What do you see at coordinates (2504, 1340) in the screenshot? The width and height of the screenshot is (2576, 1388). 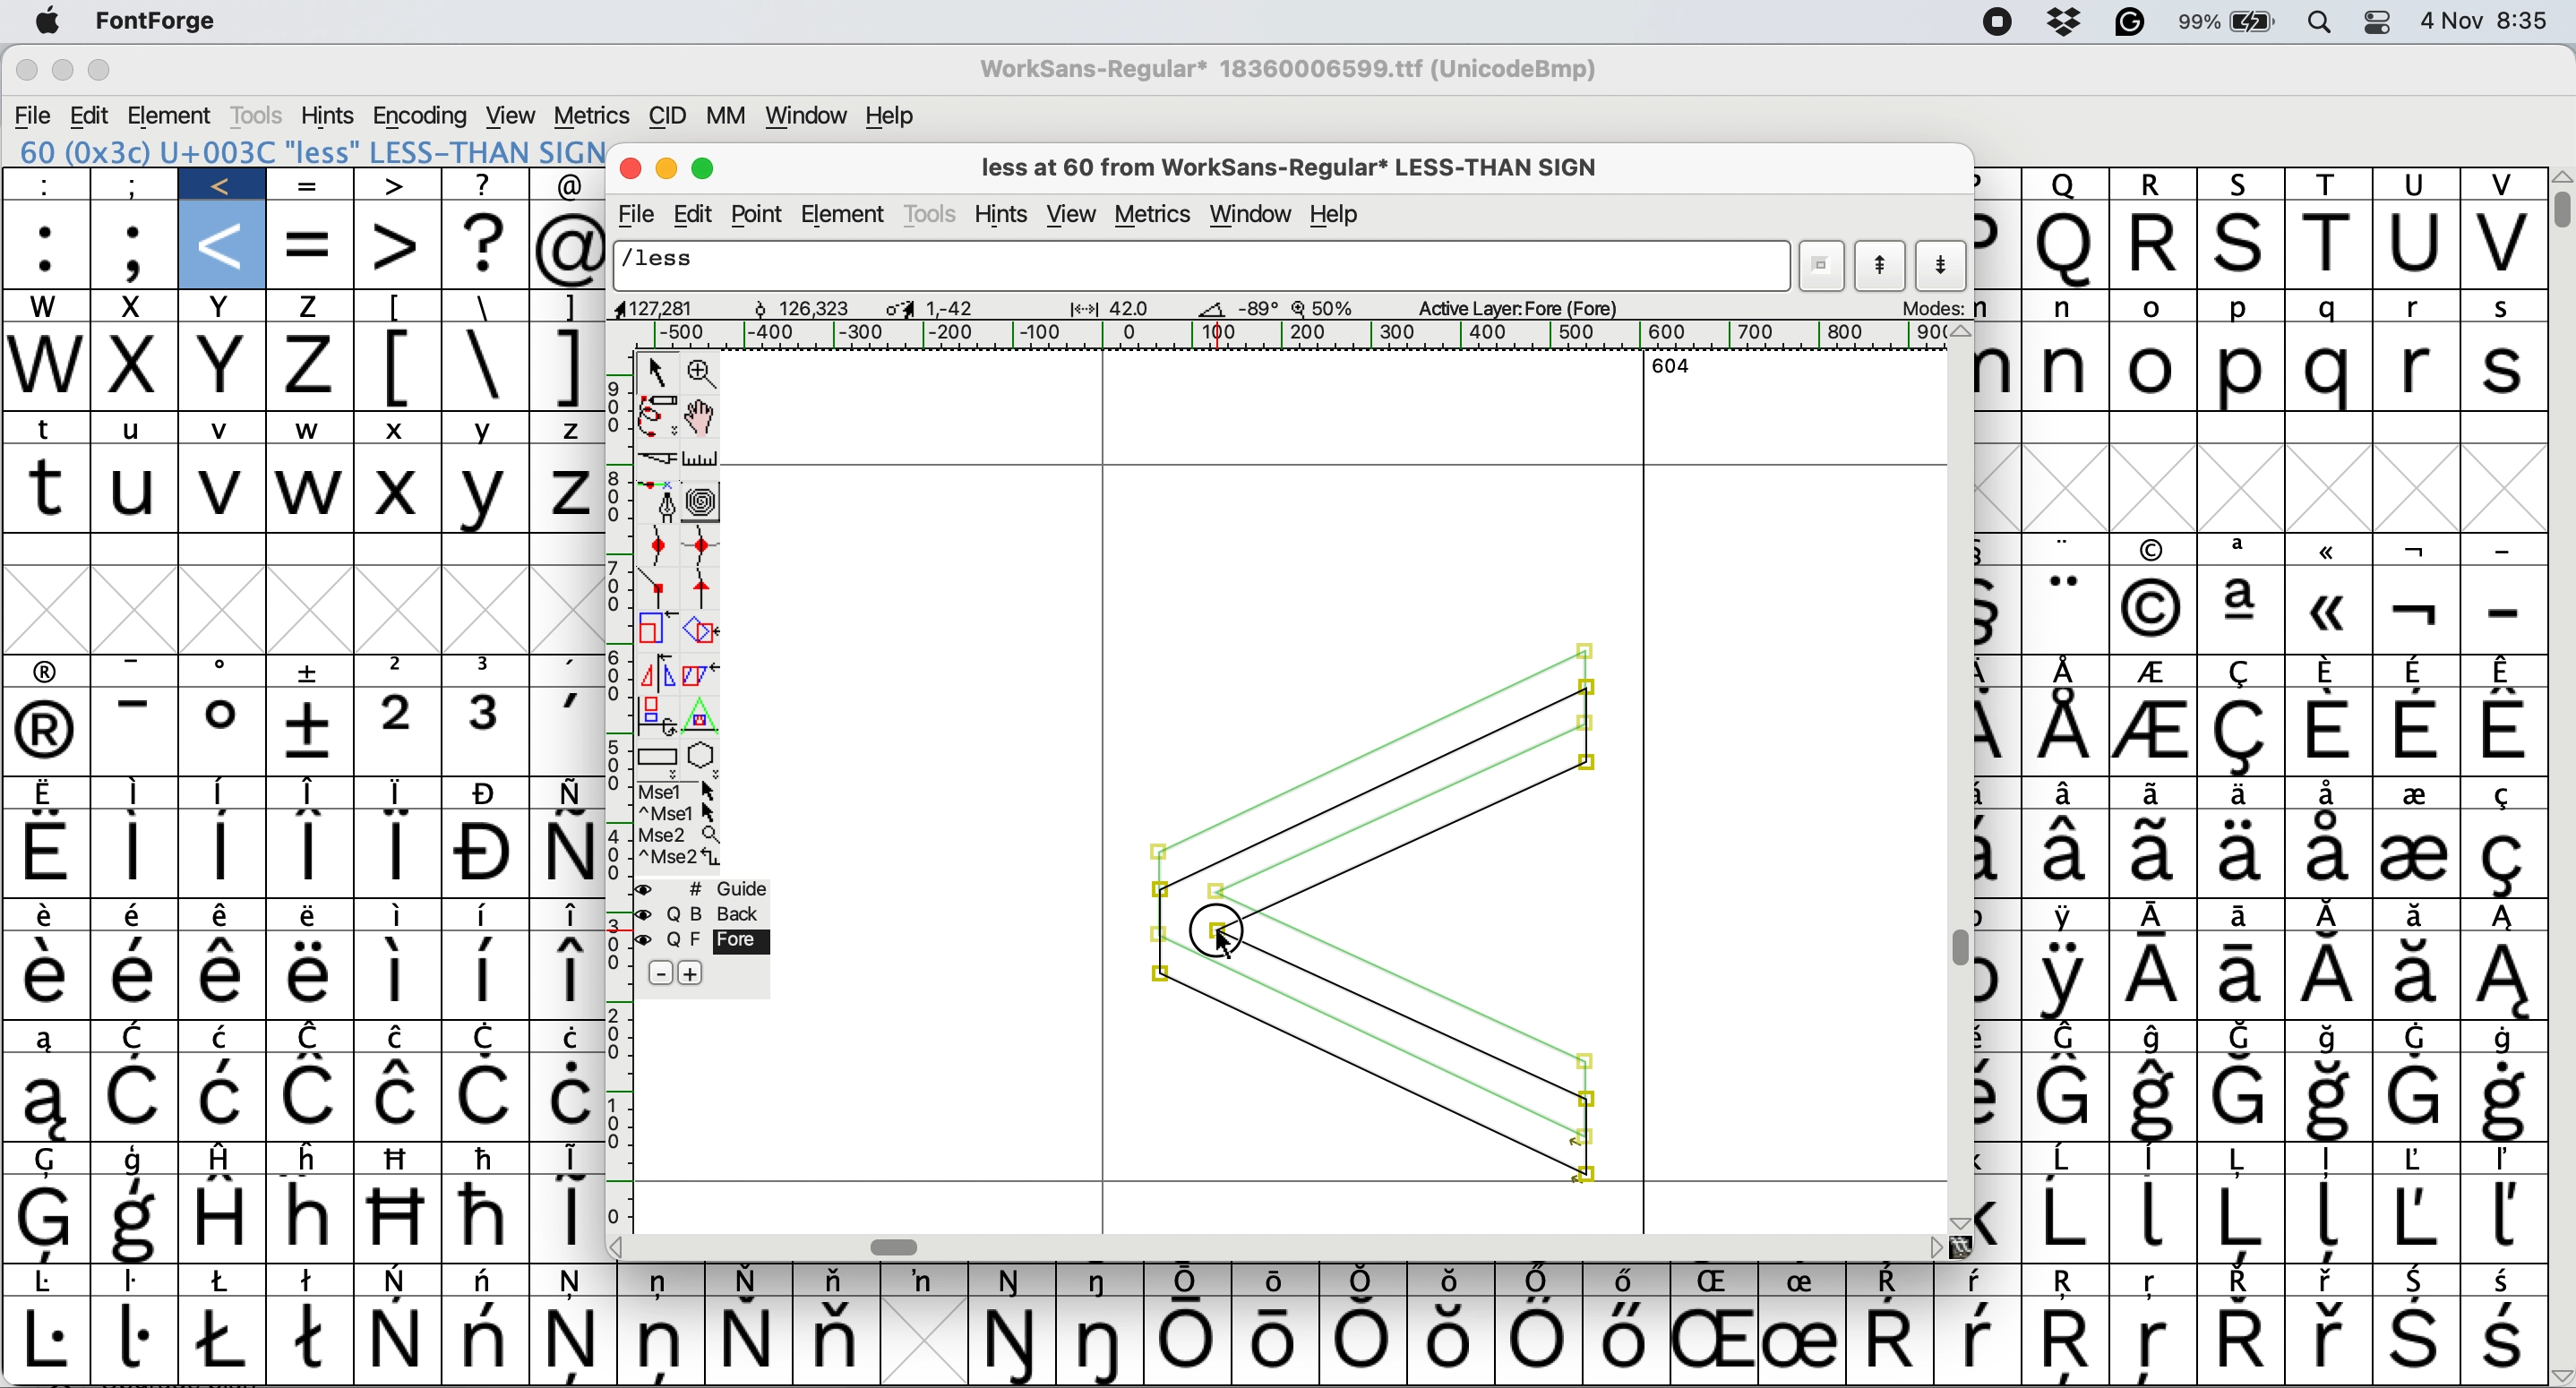 I see `Symbol` at bounding box center [2504, 1340].